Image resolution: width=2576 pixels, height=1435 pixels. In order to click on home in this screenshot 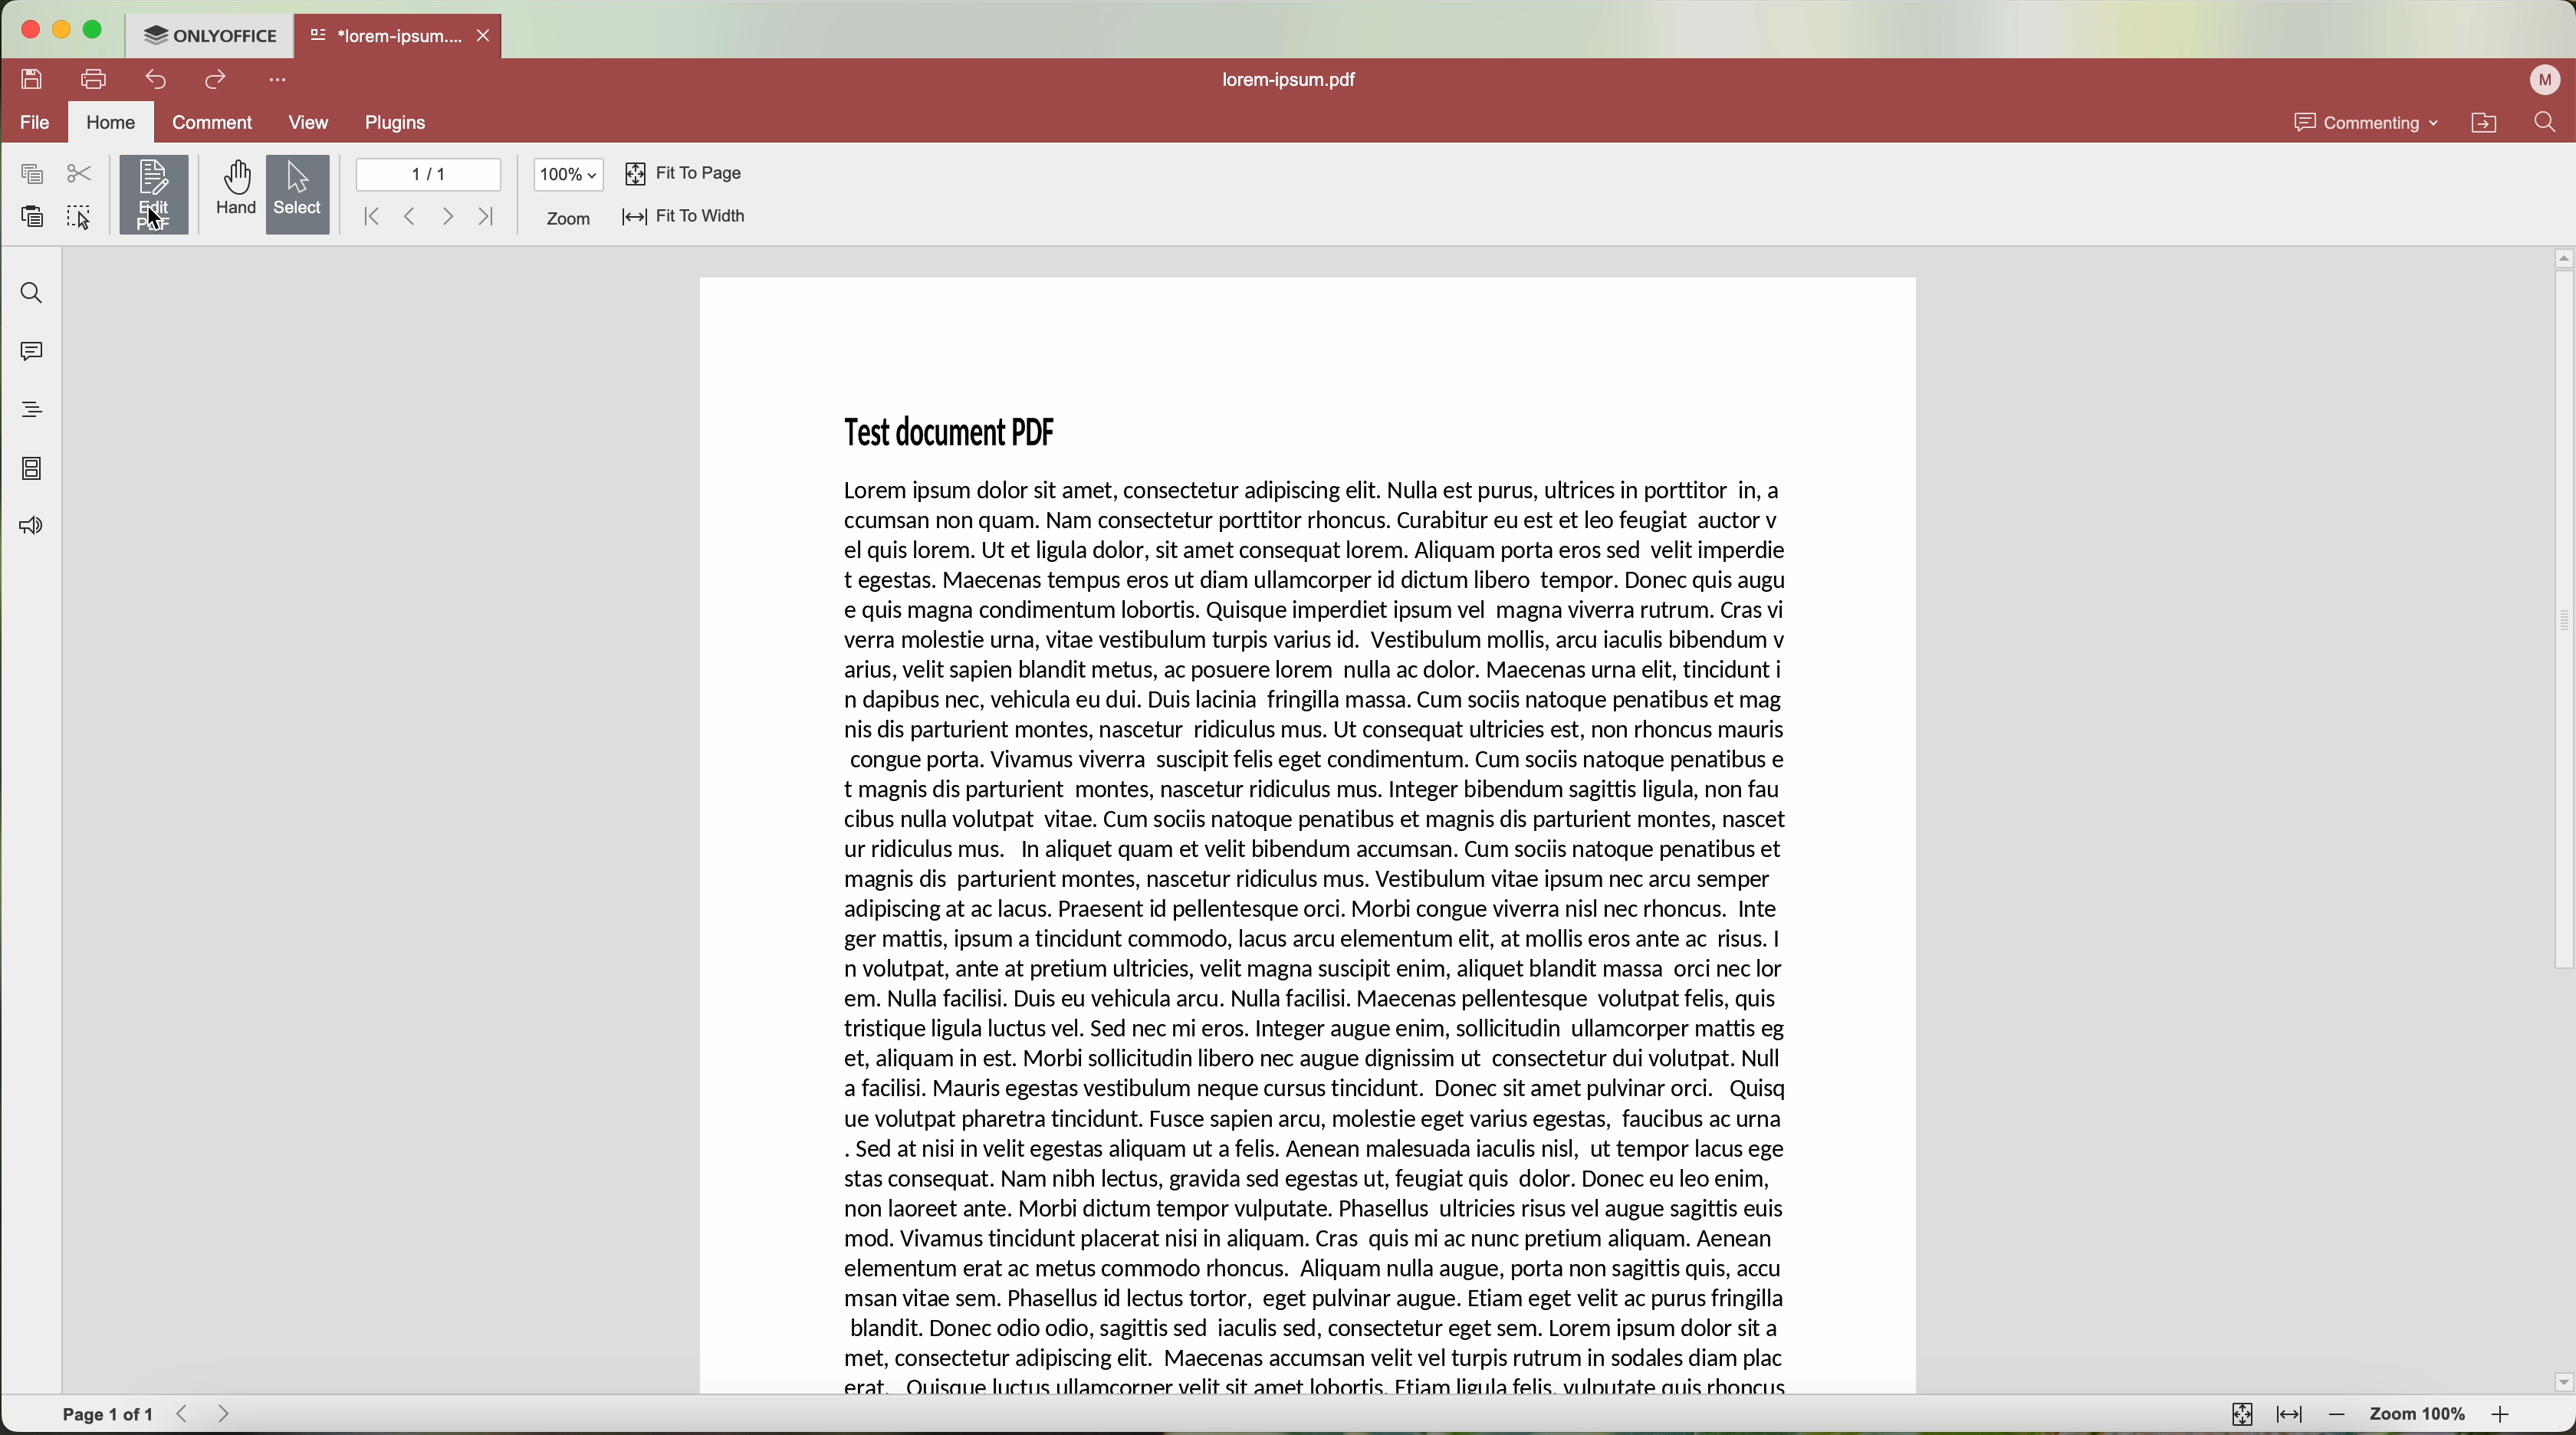, I will do `click(111, 121)`.